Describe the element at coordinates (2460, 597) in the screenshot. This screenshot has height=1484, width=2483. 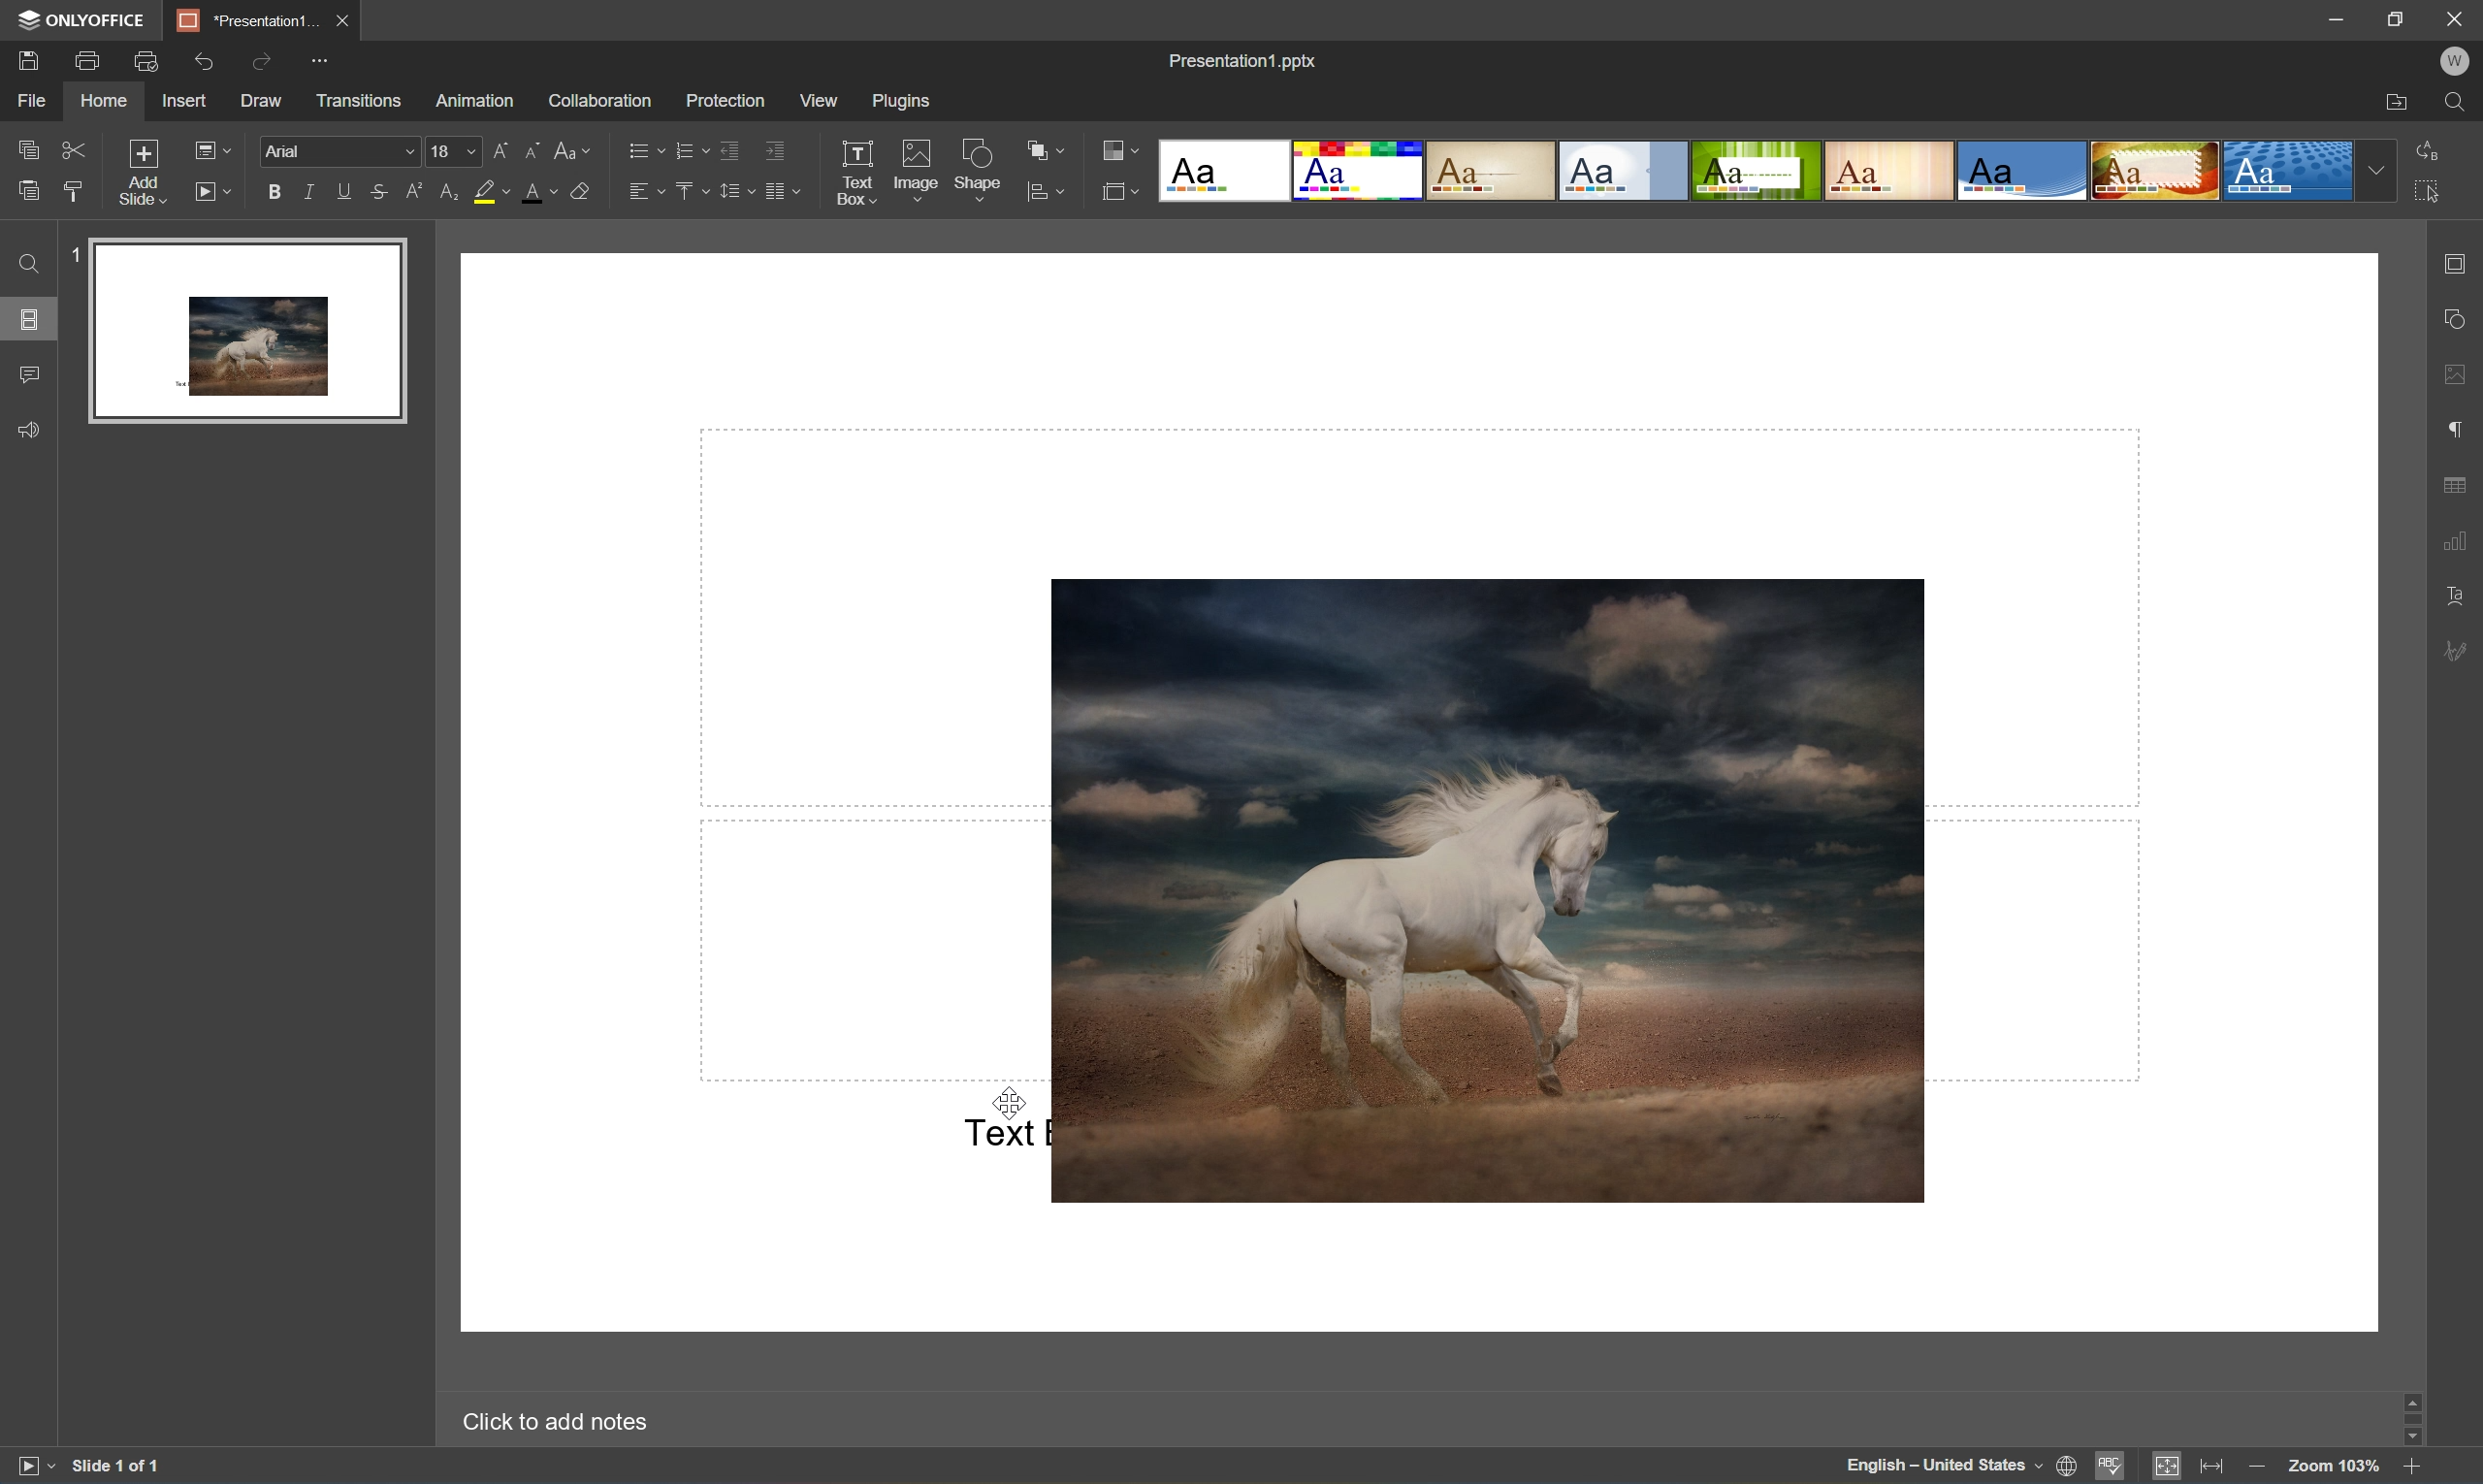
I see `Text Art settings` at that location.